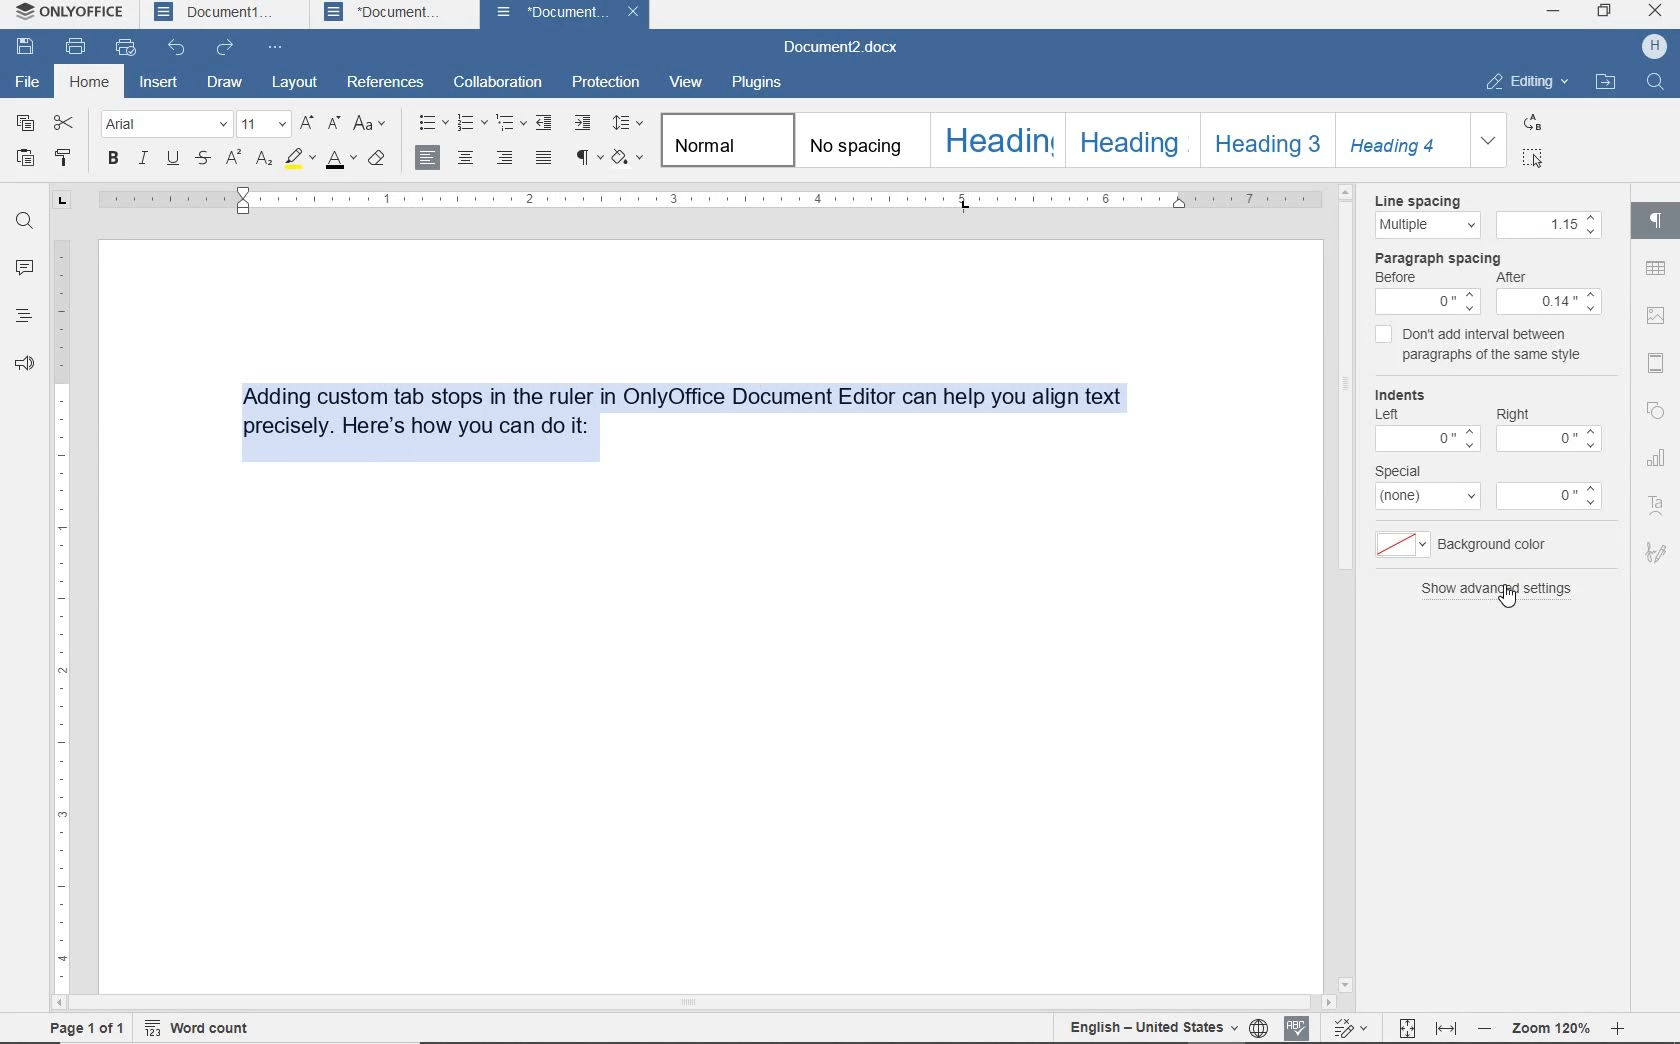 This screenshot has height=1044, width=1680. Describe the element at coordinates (63, 125) in the screenshot. I see `cut` at that location.